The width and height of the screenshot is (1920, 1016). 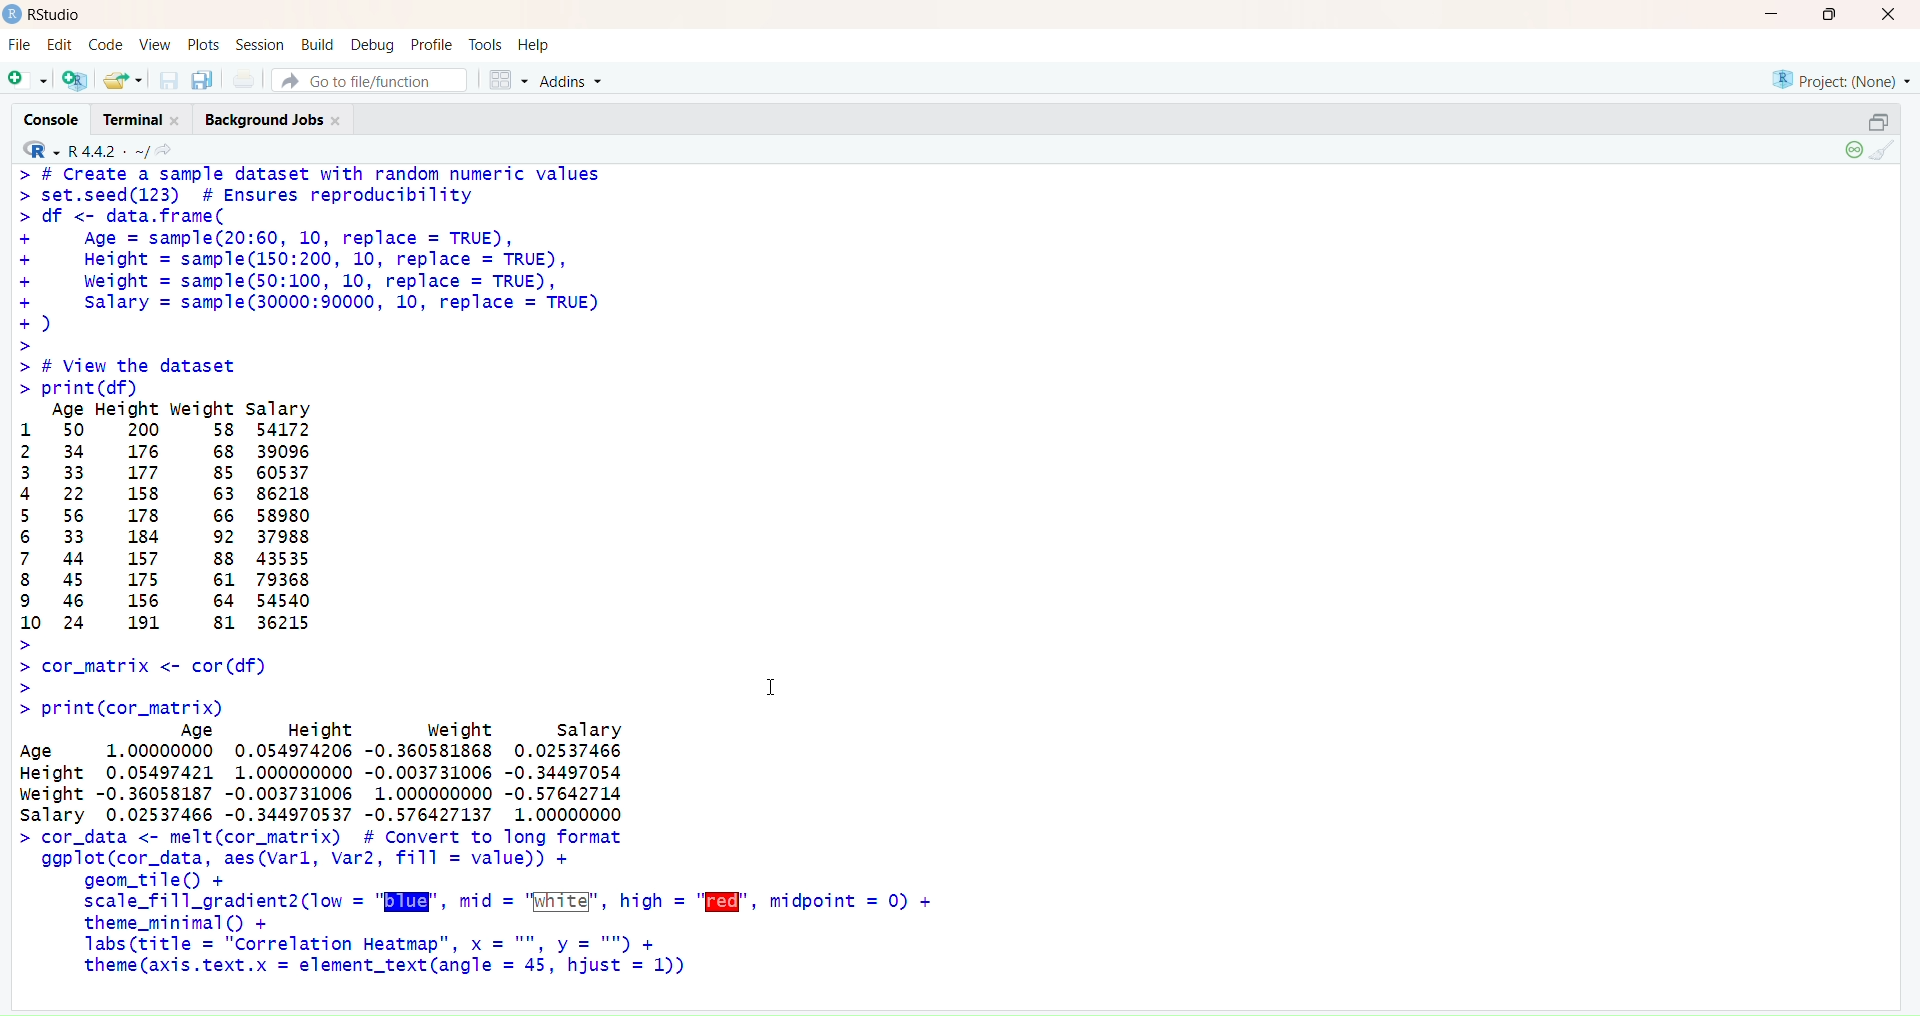 What do you see at coordinates (1886, 17) in the screenshot?
I see `Close` at bounding box center [1886, 17].